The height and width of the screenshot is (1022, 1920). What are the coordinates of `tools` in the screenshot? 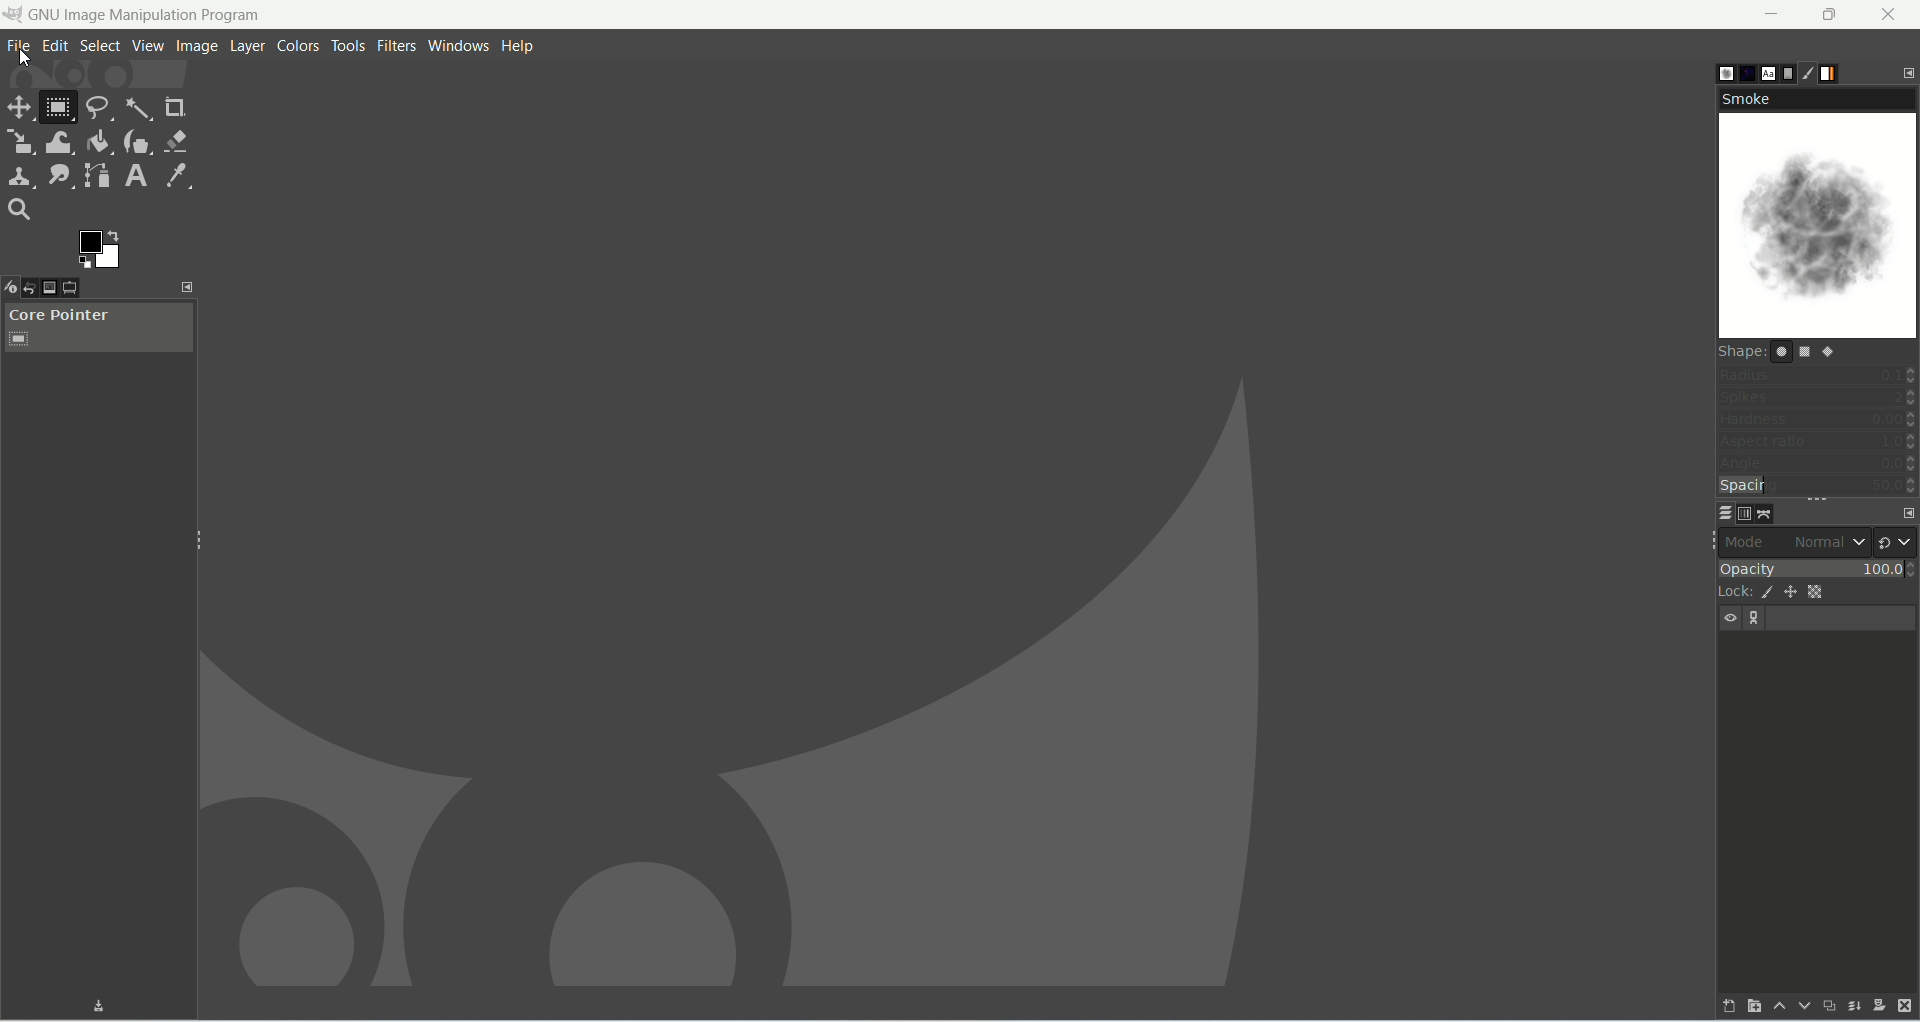 It's located at (347, 46).